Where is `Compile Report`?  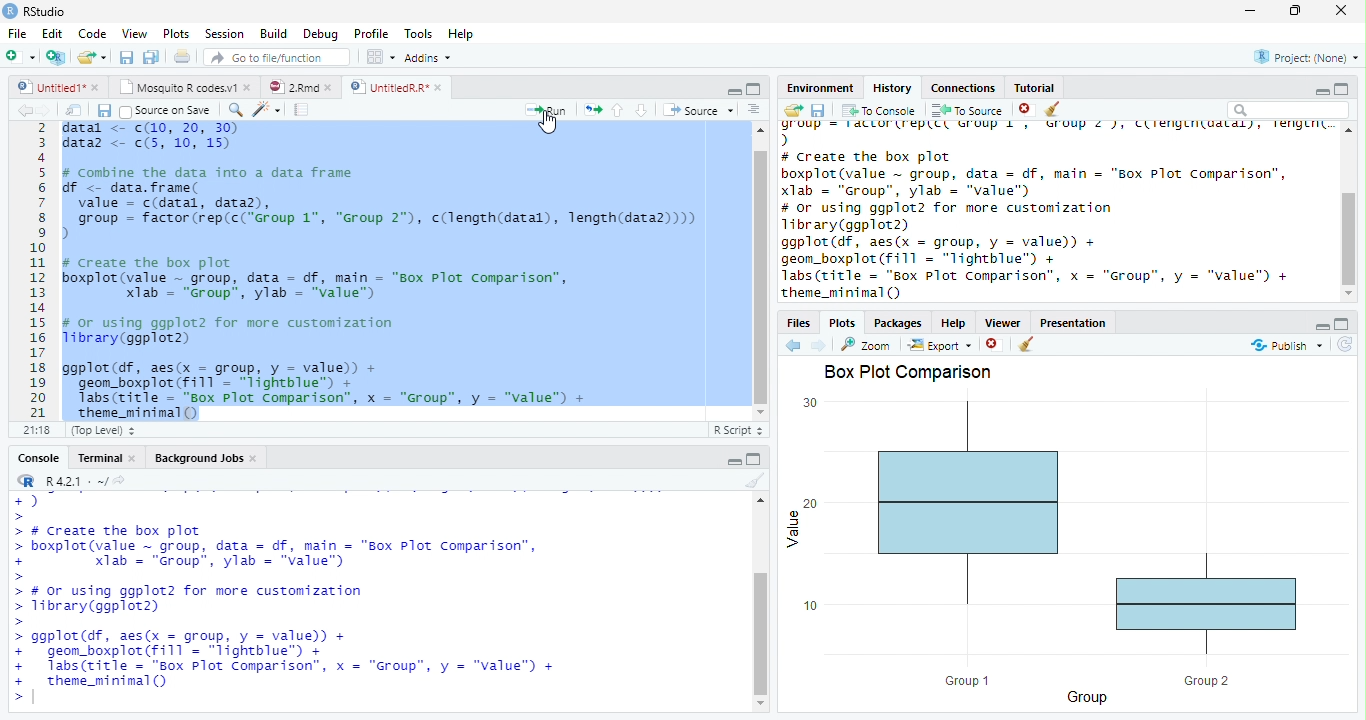
Compile Report is located at coordinates (302, 109).